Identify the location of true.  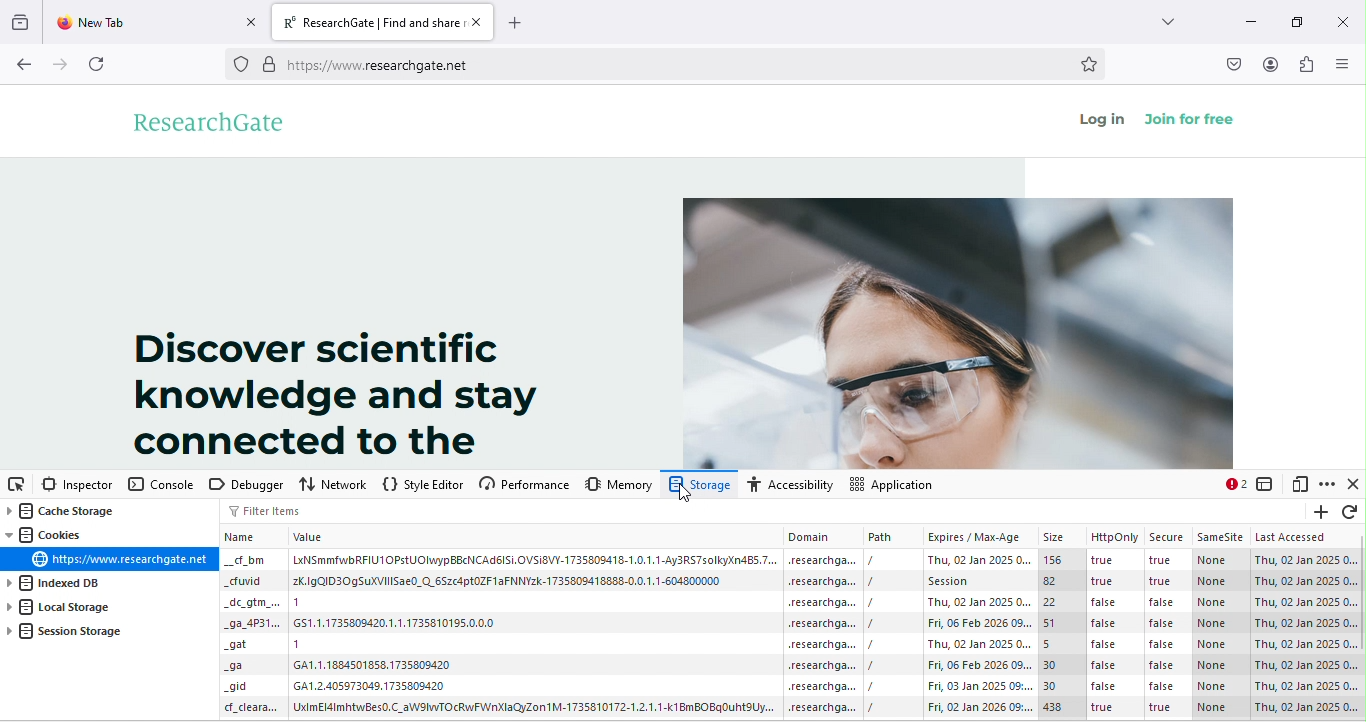
(1106, 709).